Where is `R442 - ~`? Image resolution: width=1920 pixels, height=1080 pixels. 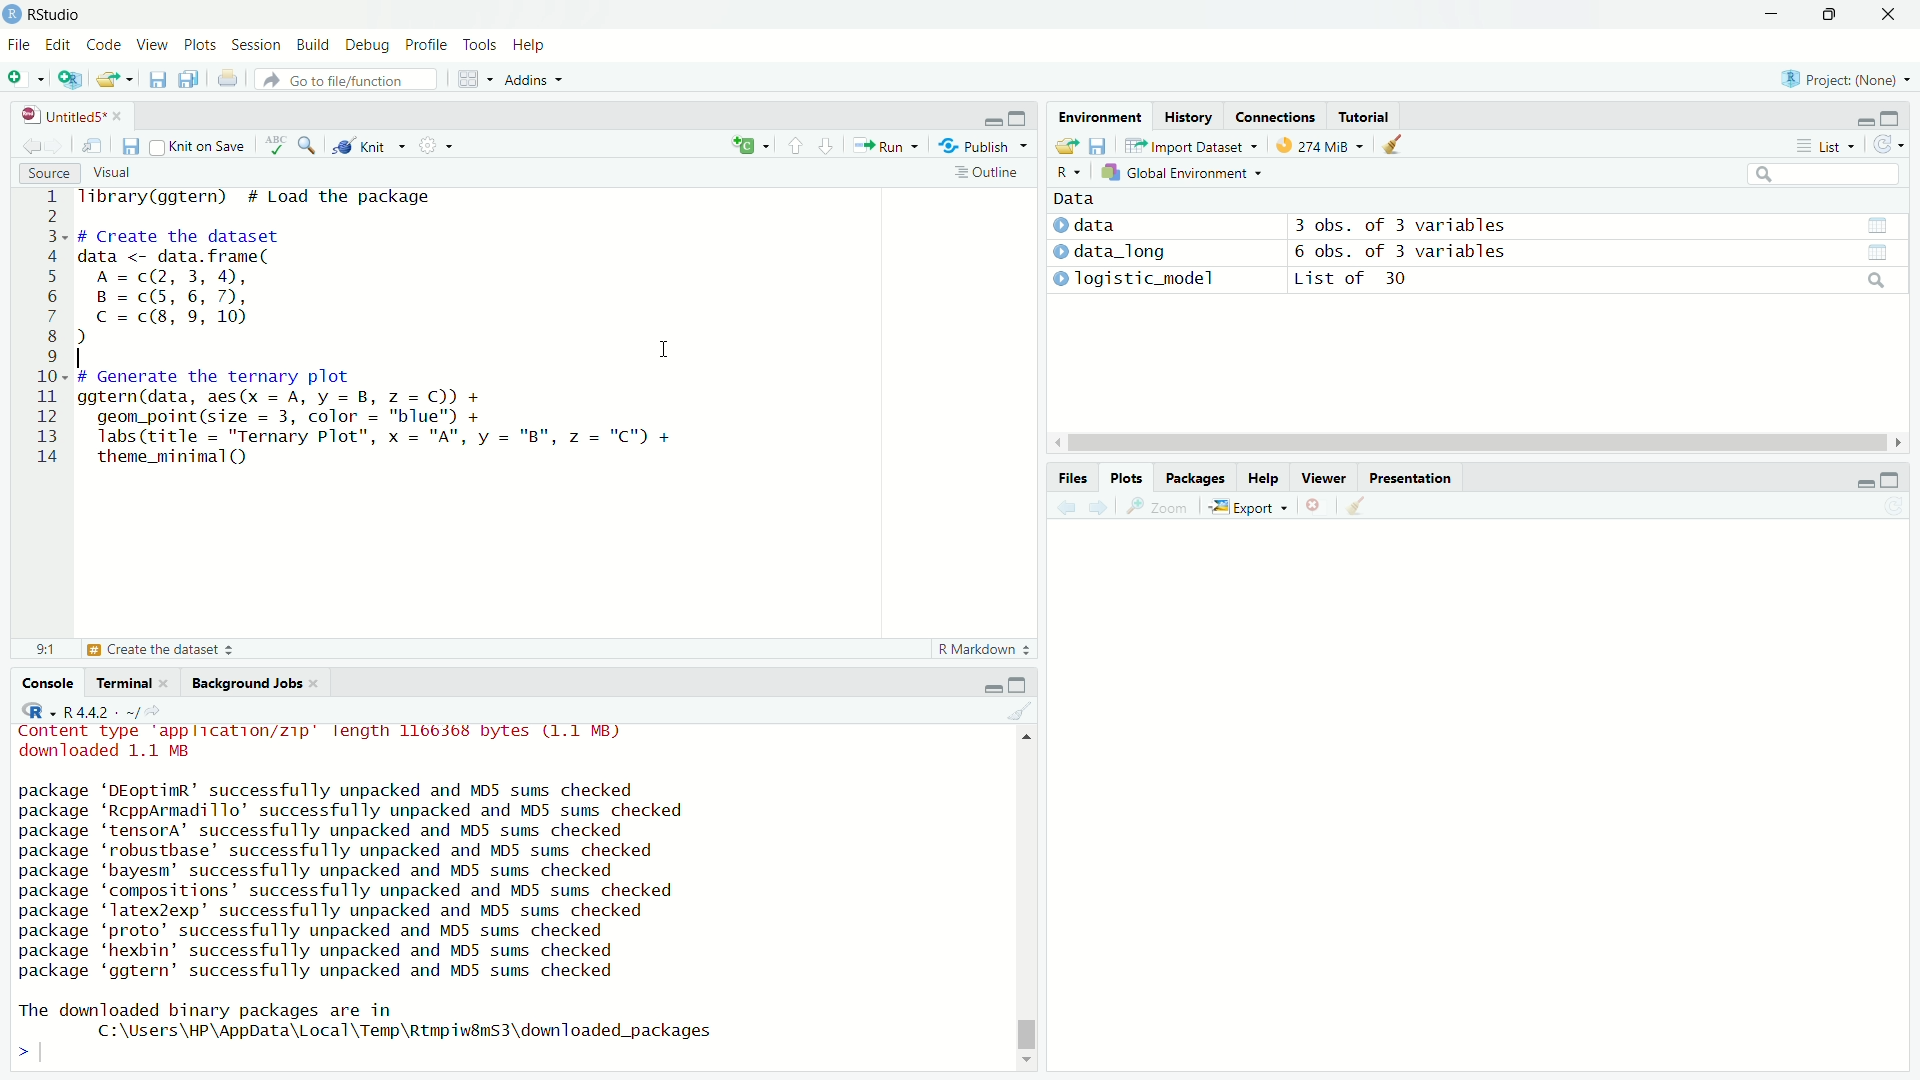 R442 - ~ is located at coordinates (90, 711).